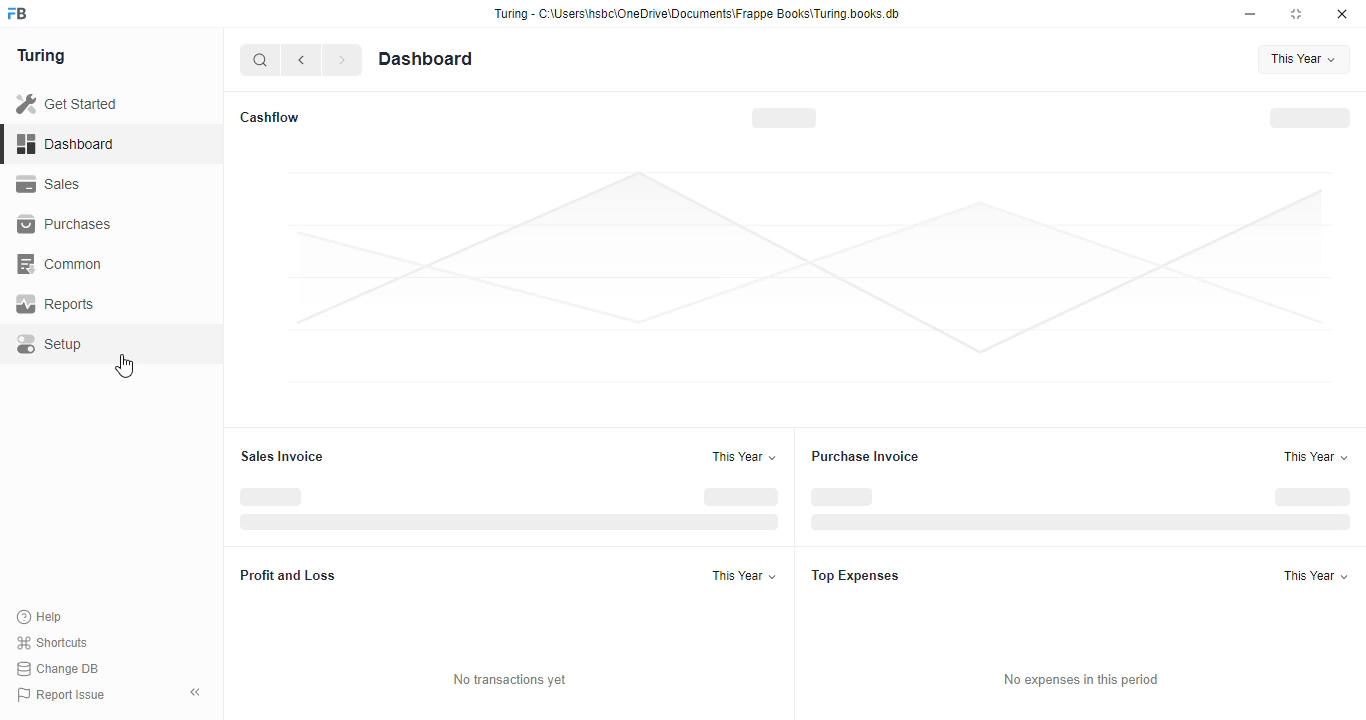 Image resolution: width=1366 pixels, height=720 pixels. I want to click on cursor, so click(123, 366).